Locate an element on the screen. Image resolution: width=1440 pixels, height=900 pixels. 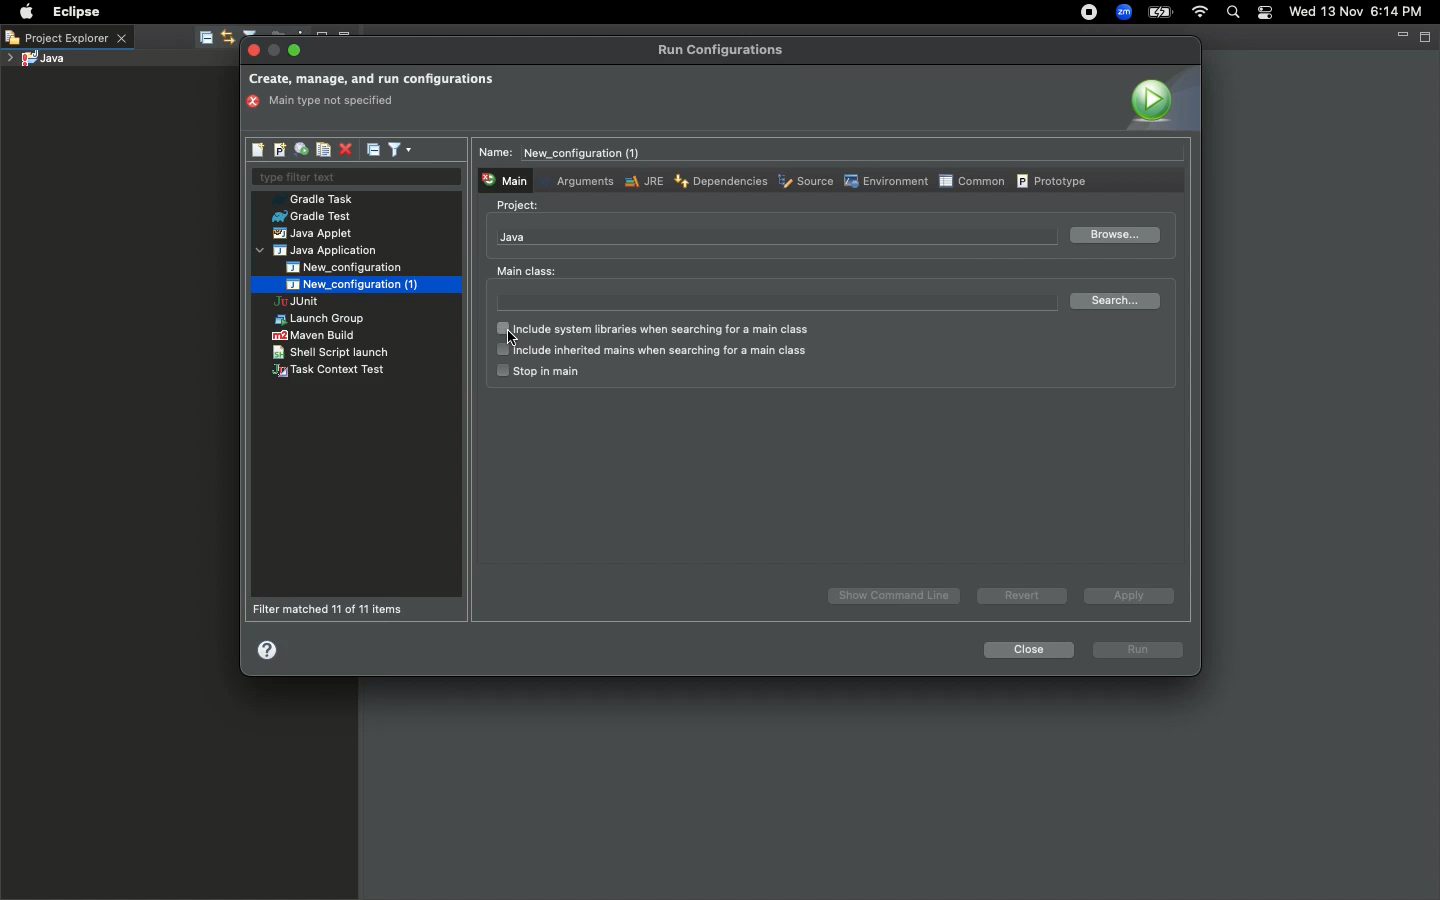
run is located at coordinates (1139, 651).